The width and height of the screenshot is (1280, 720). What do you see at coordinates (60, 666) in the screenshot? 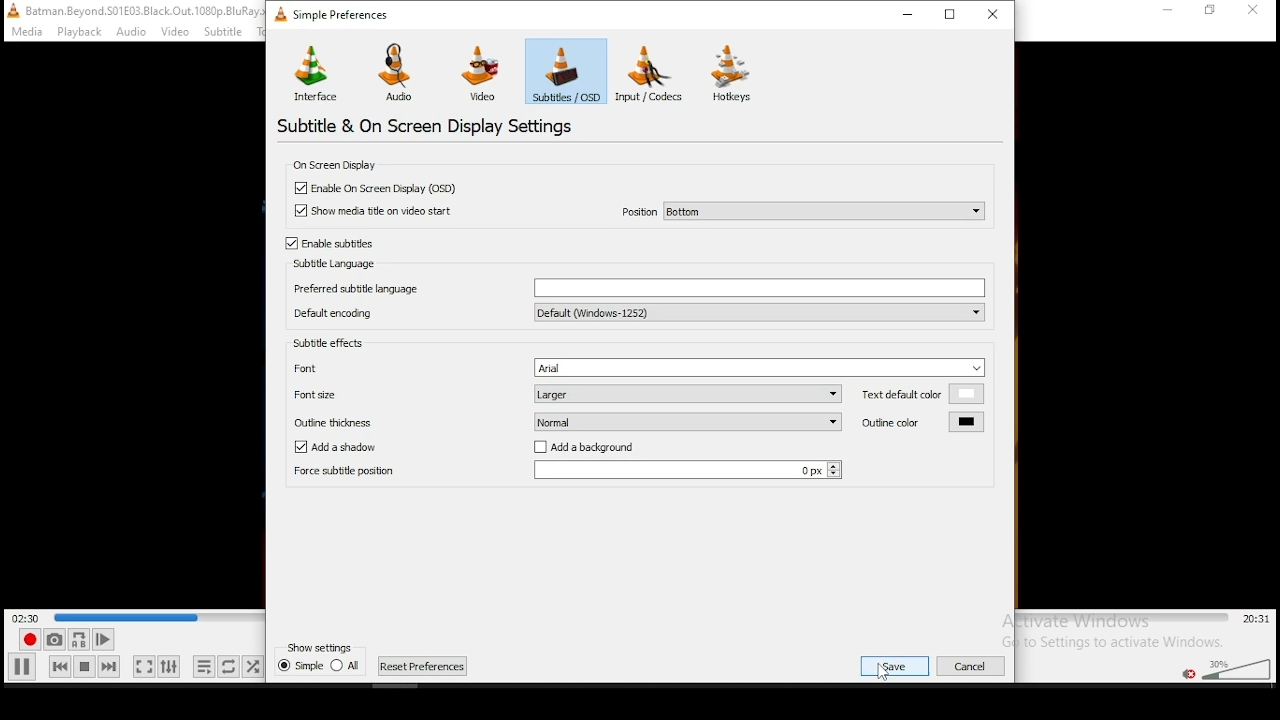
I see `previous media in playlist, skips backward when held` at bounding box center [60, 666].